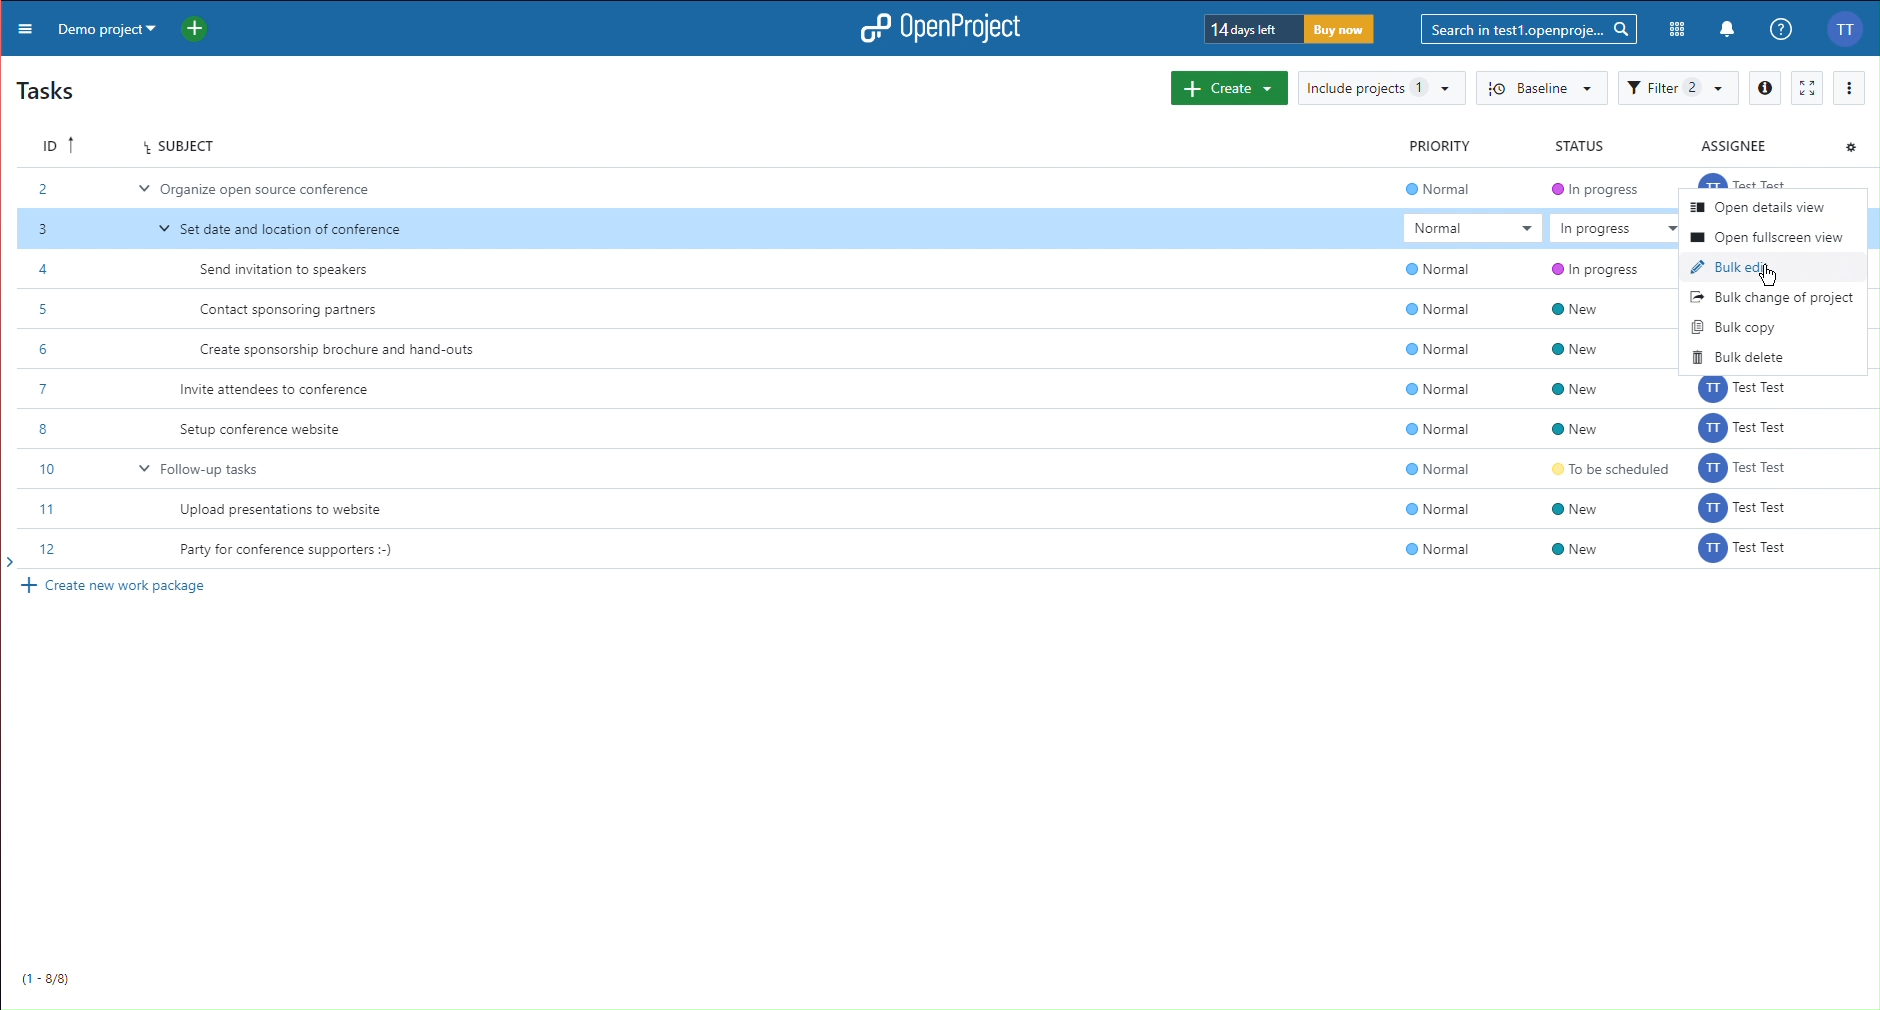 The width and height of the screenshot is (1880, 1010). Describe the element at coordinates (1746, 357) in the screenshot. I see `Bulk delete` at that location.